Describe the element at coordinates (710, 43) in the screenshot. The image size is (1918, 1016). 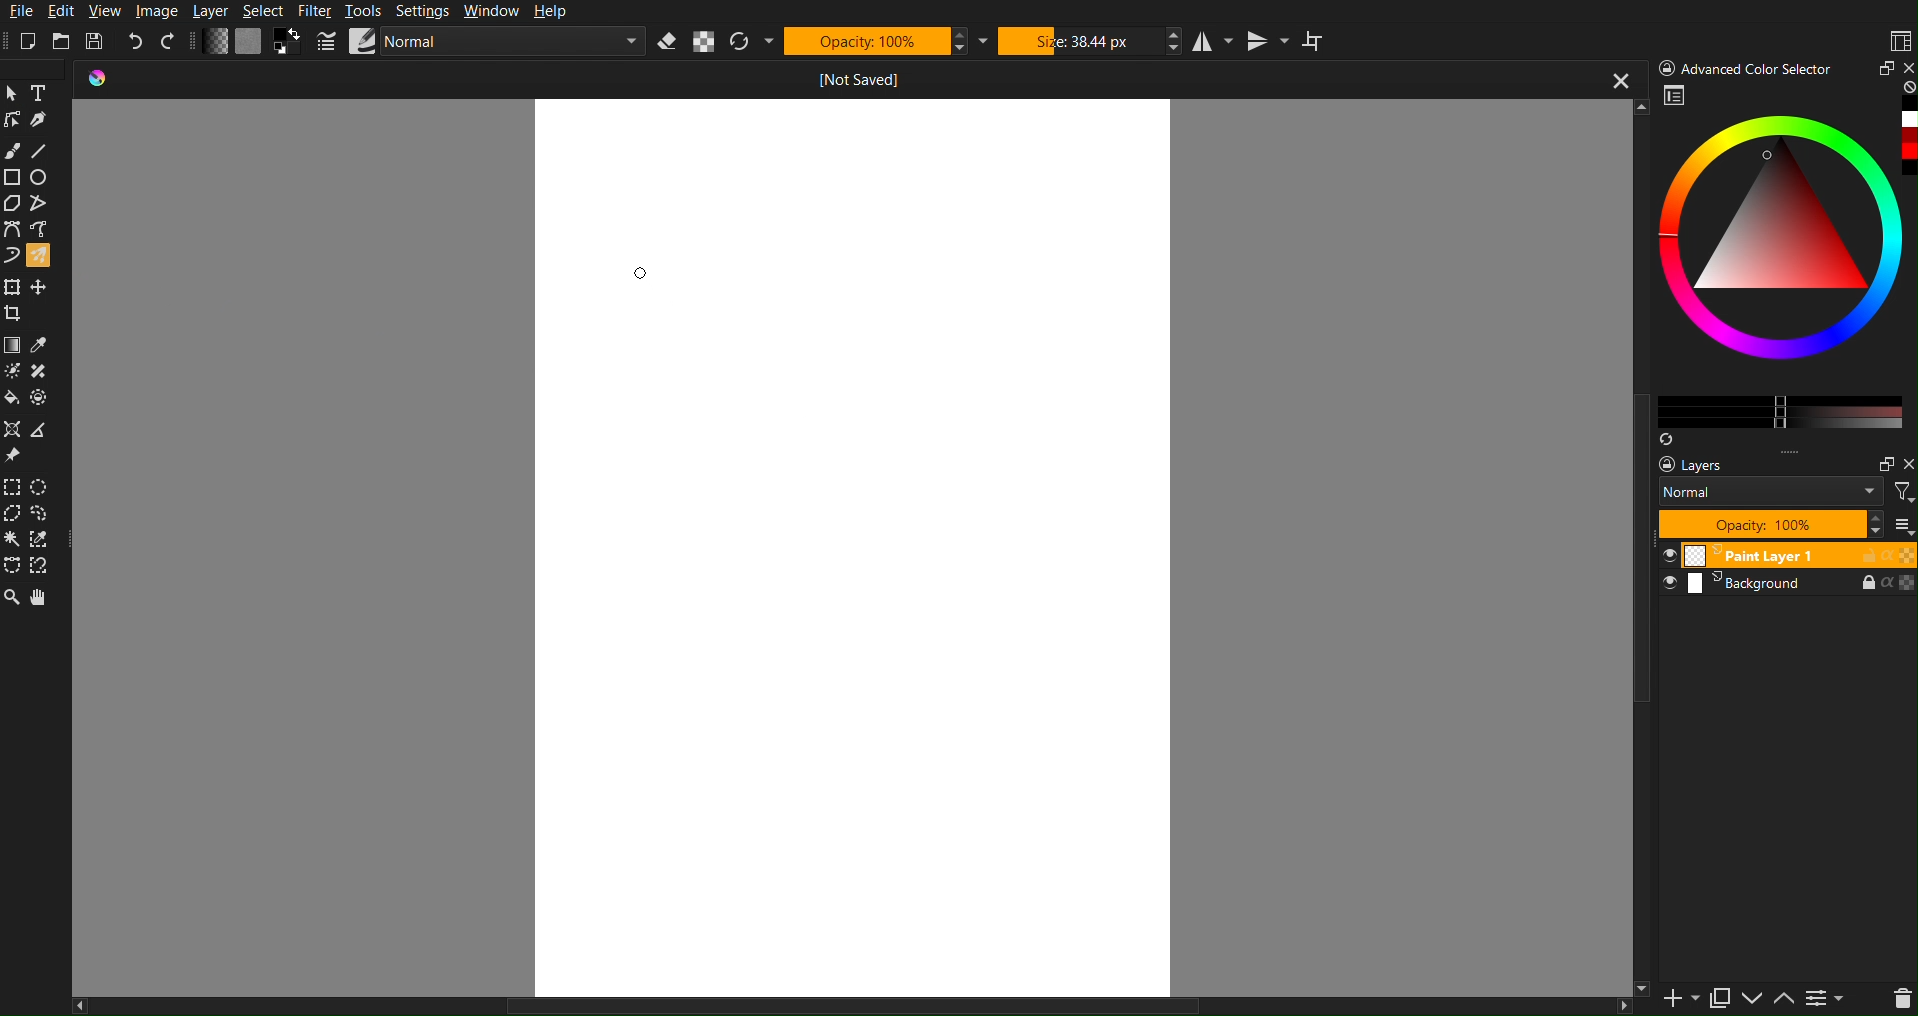
I see `Alpha` at that location.